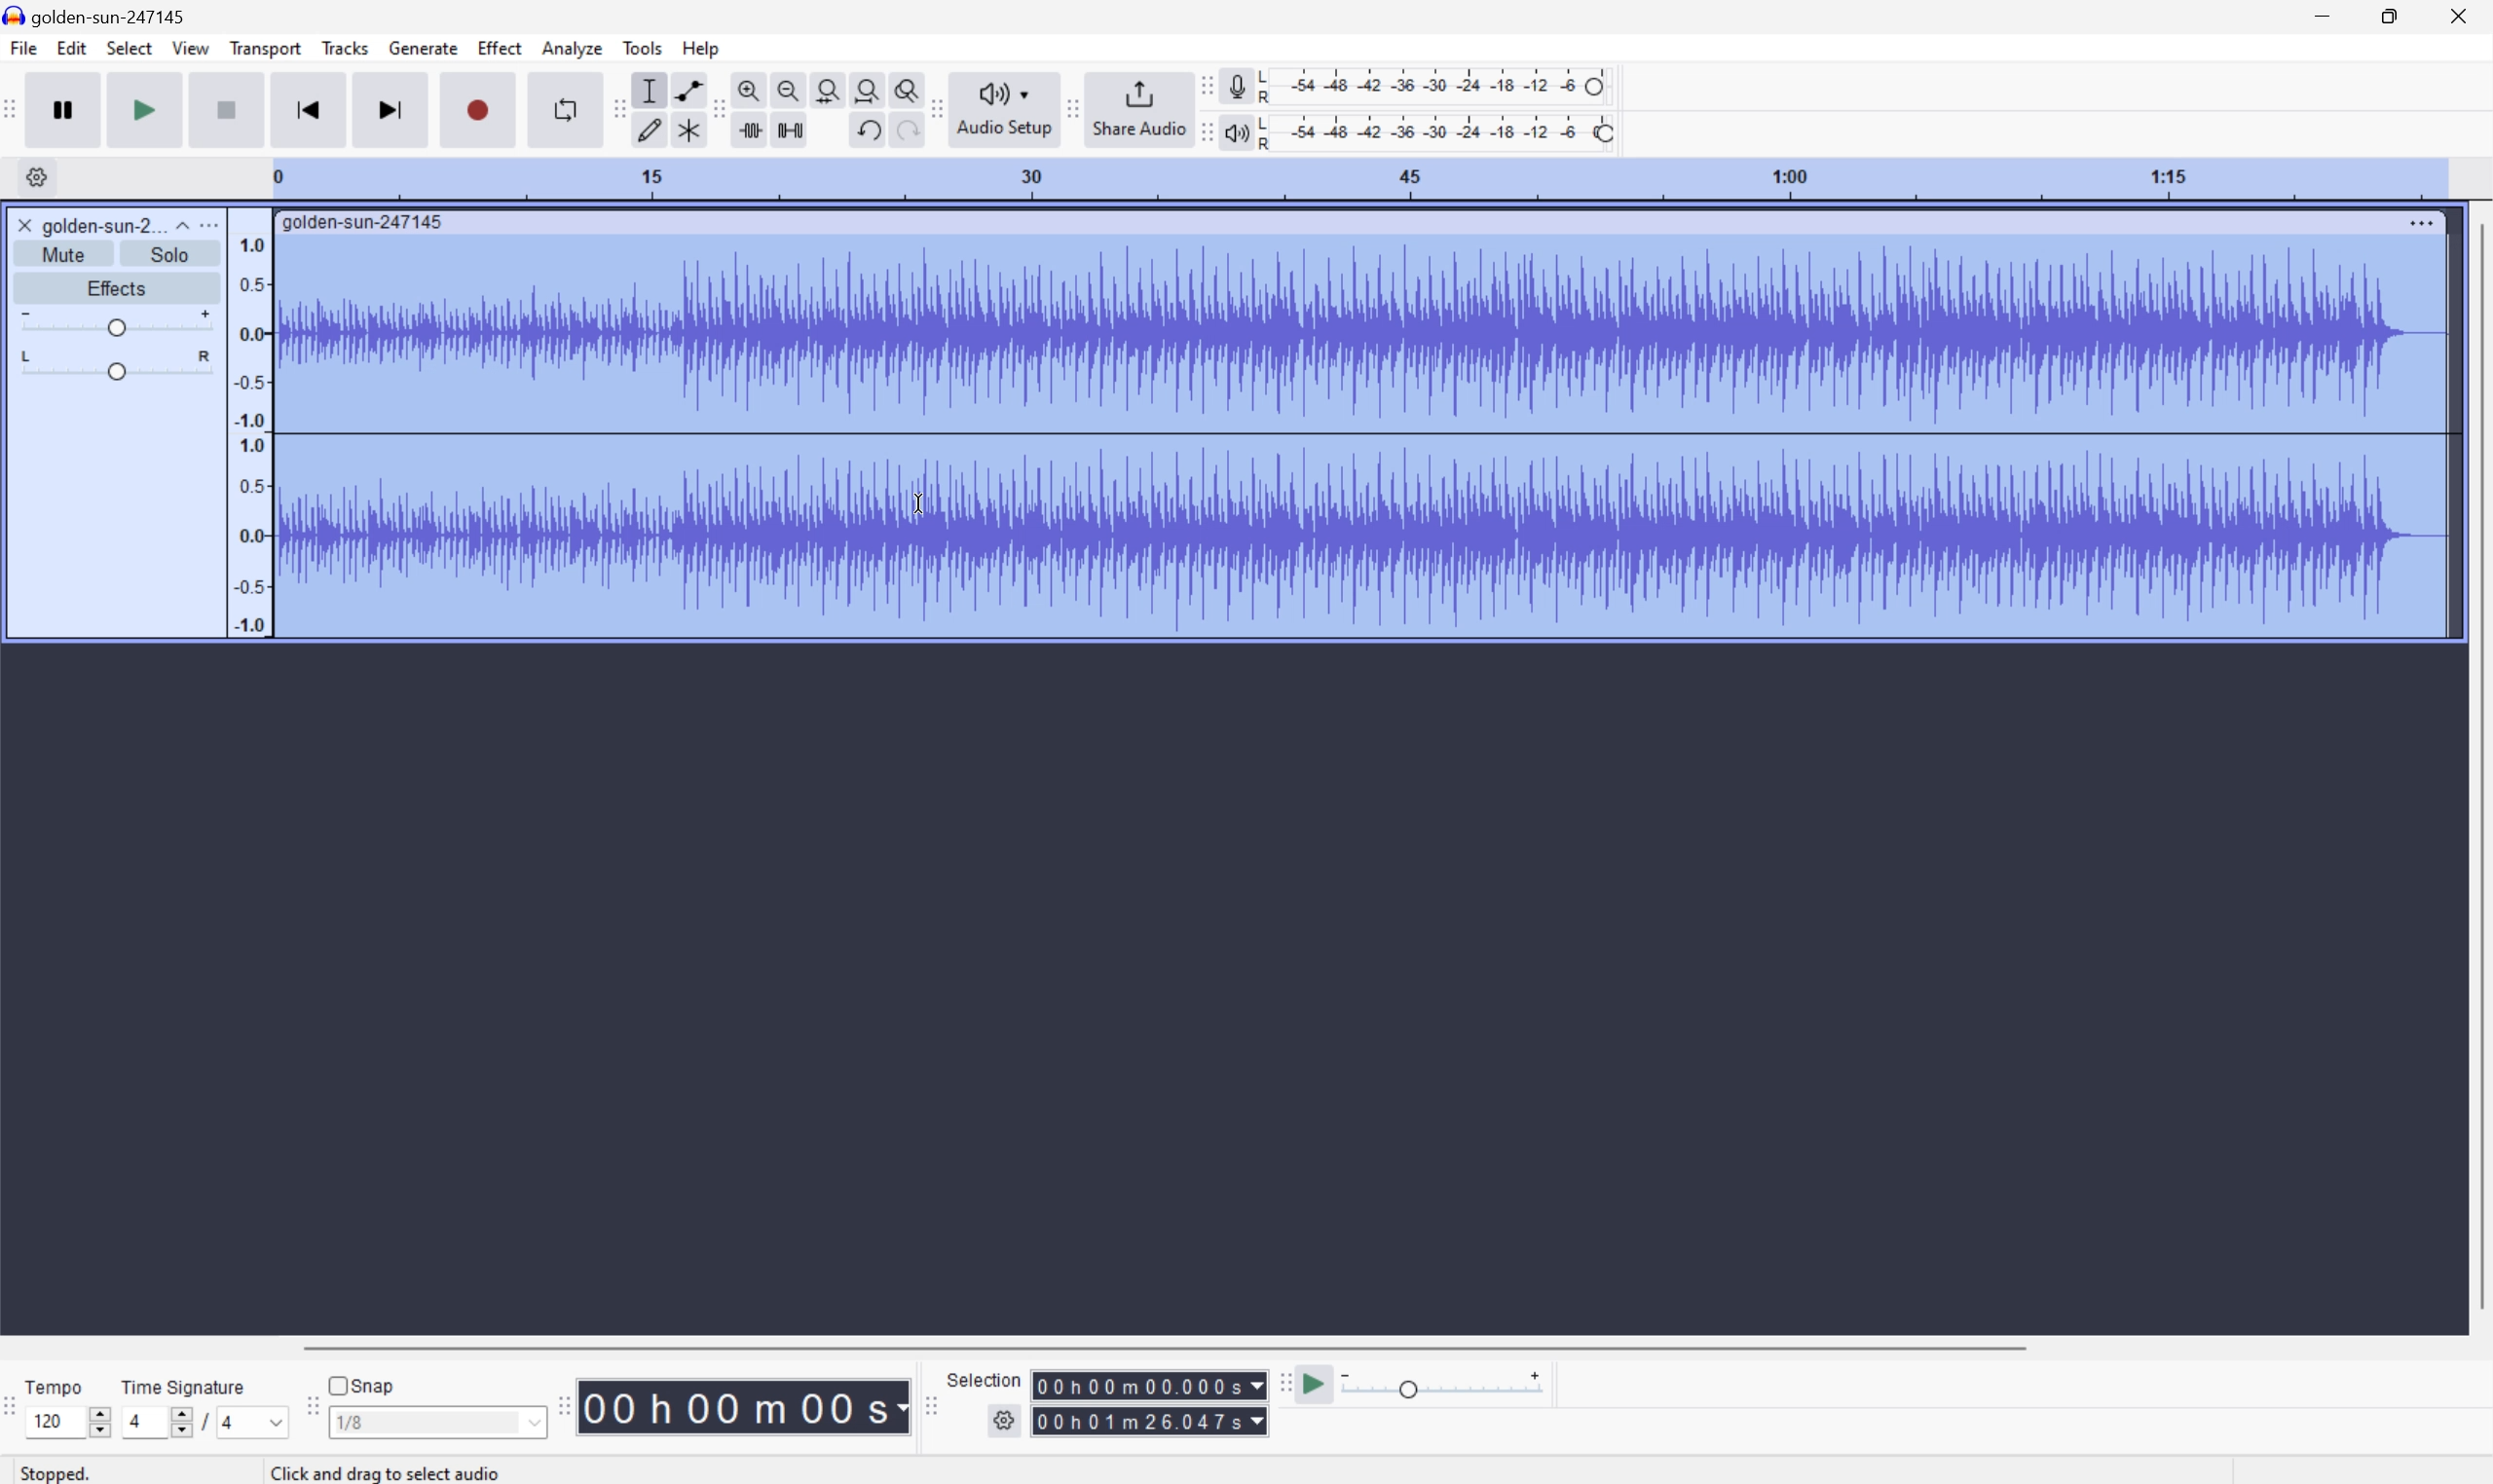 Image resolution: width=2493 pixels, height=1484 pixels. Describe the element at coordinates (64, 255) in the screenshot. I see `Mute` at that location.